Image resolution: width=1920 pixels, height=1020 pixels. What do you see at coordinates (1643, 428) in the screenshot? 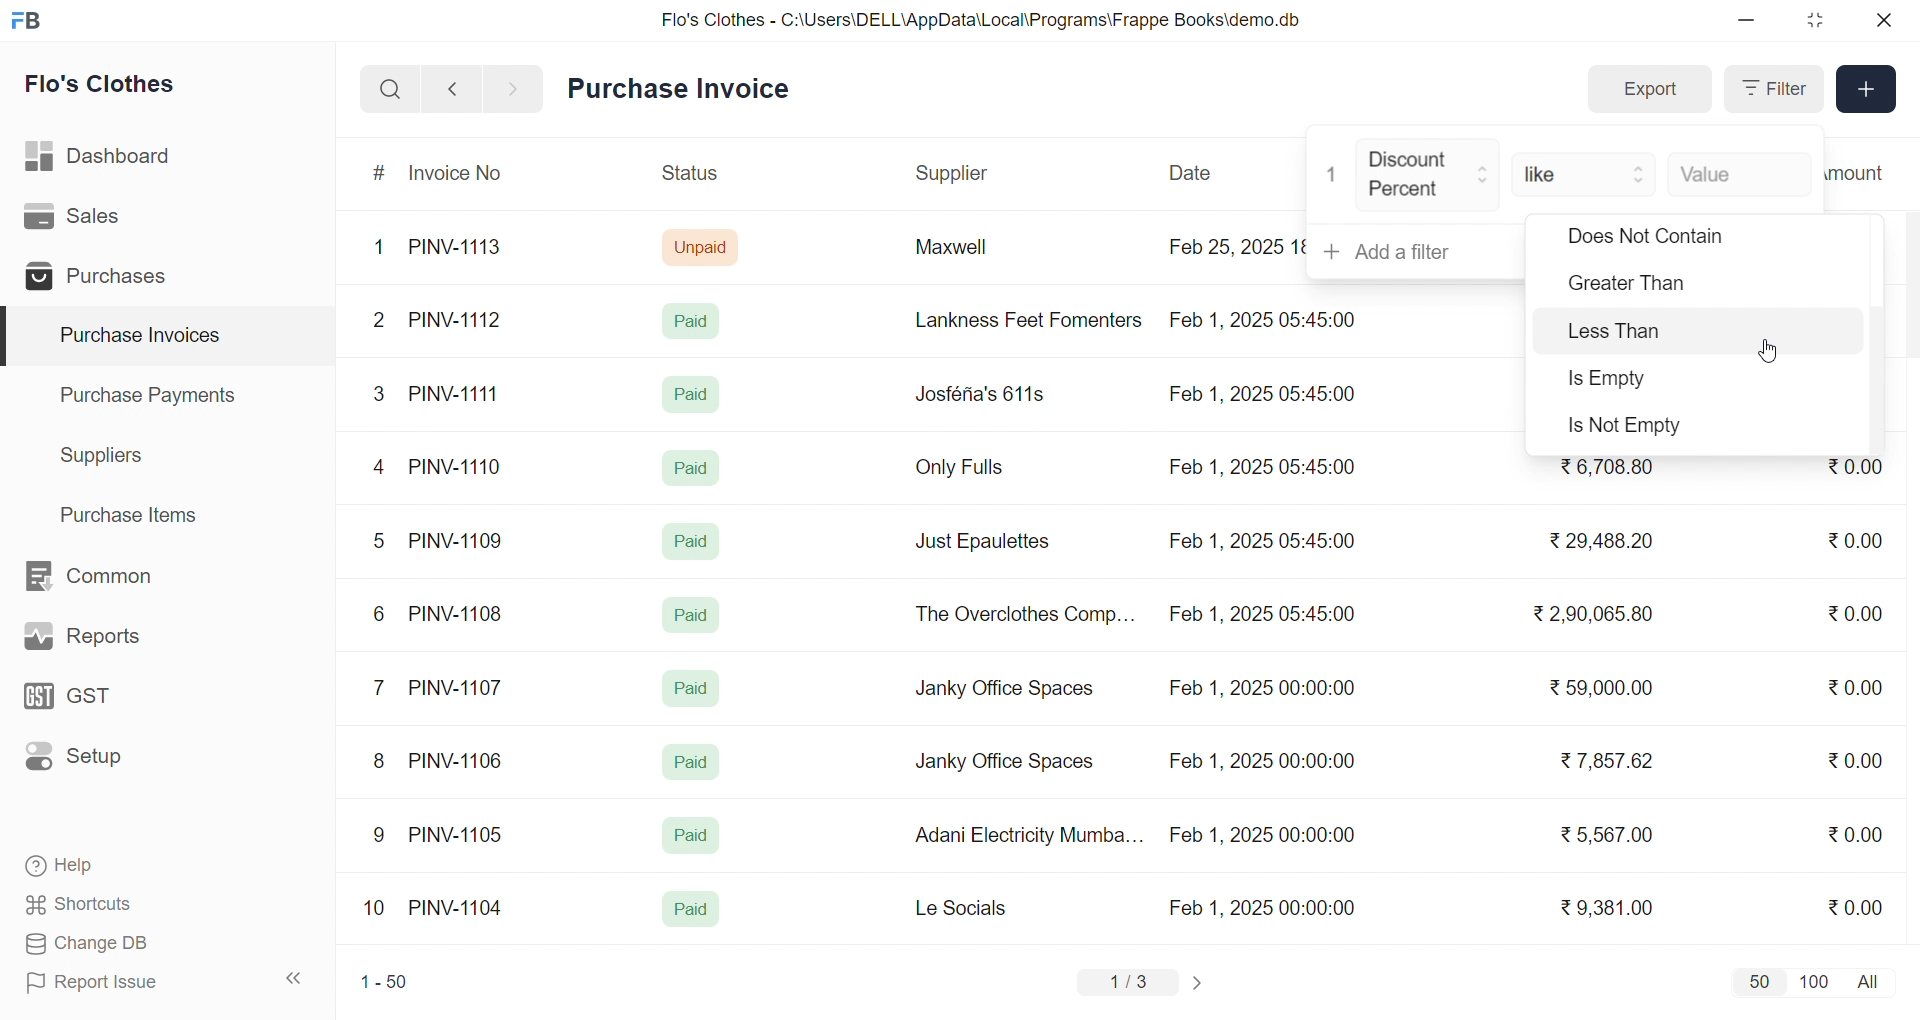
I see `Is Not Empty` at bounding box center [1643, 428].